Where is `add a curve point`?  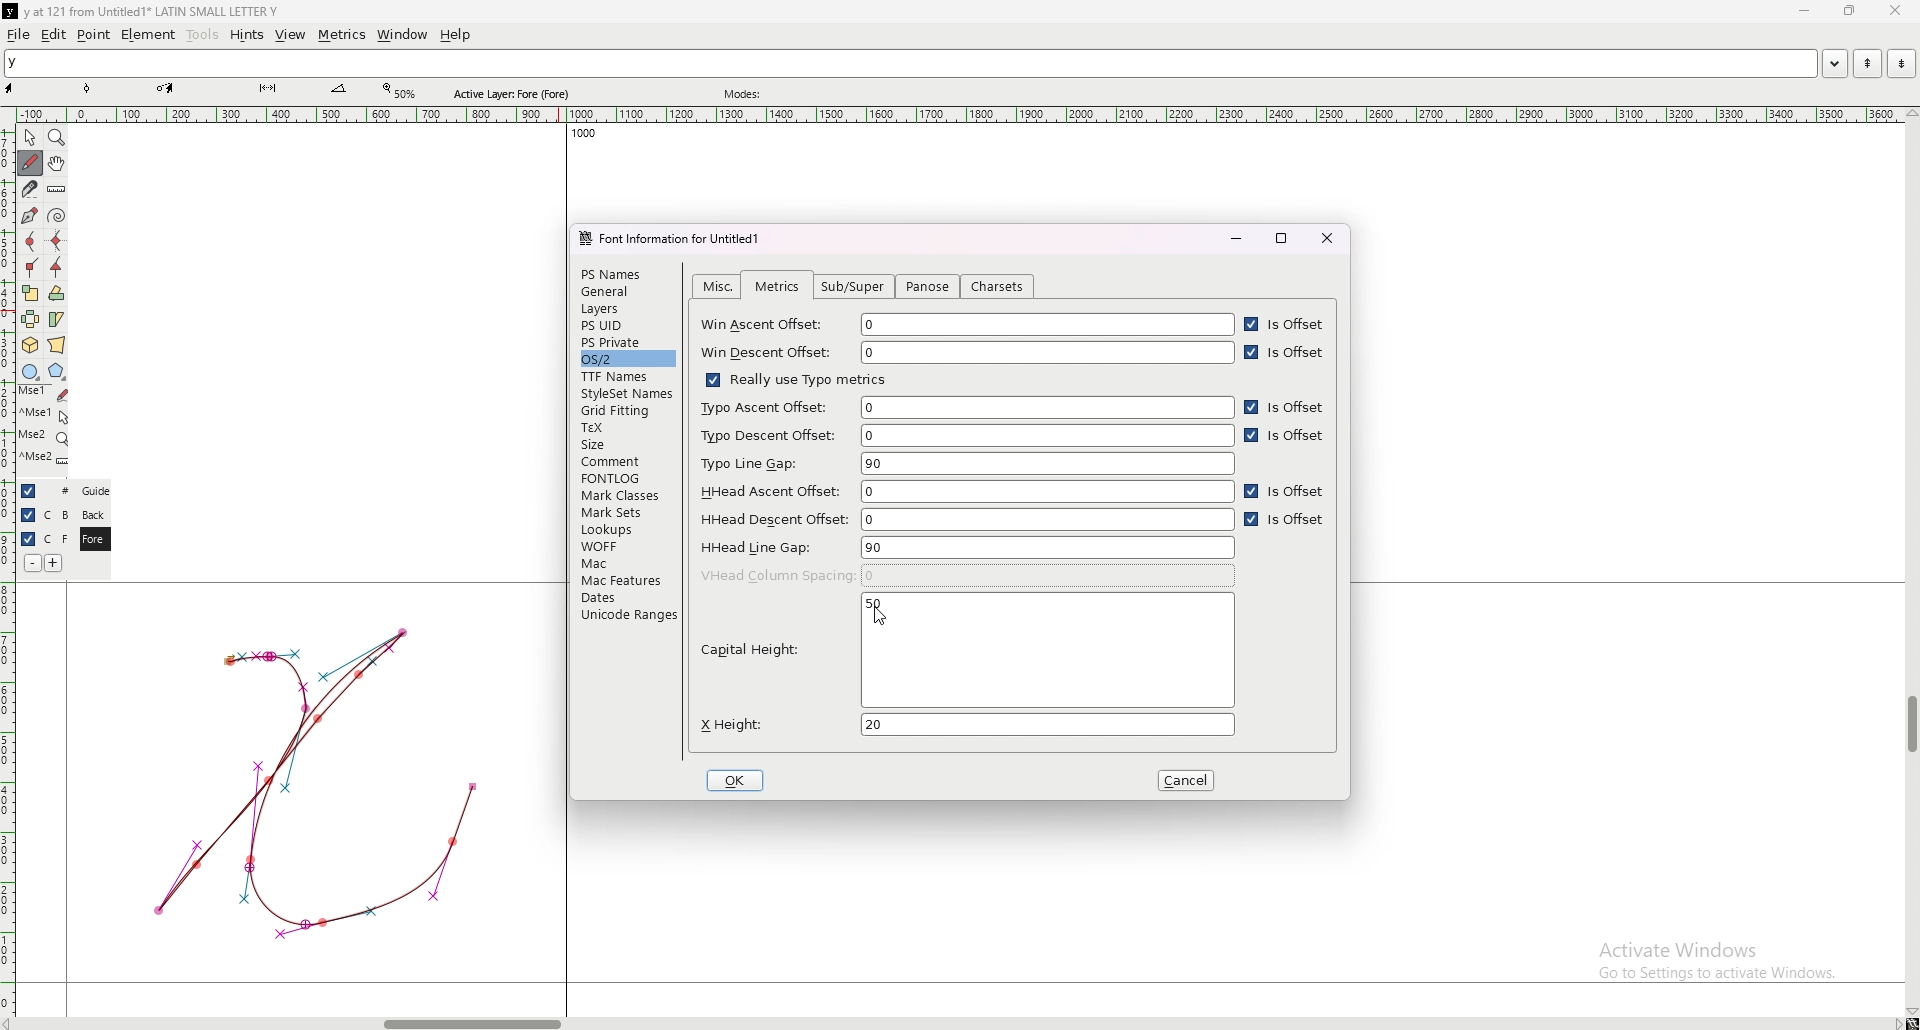 add a curve point is located at coordinates (30, 242).